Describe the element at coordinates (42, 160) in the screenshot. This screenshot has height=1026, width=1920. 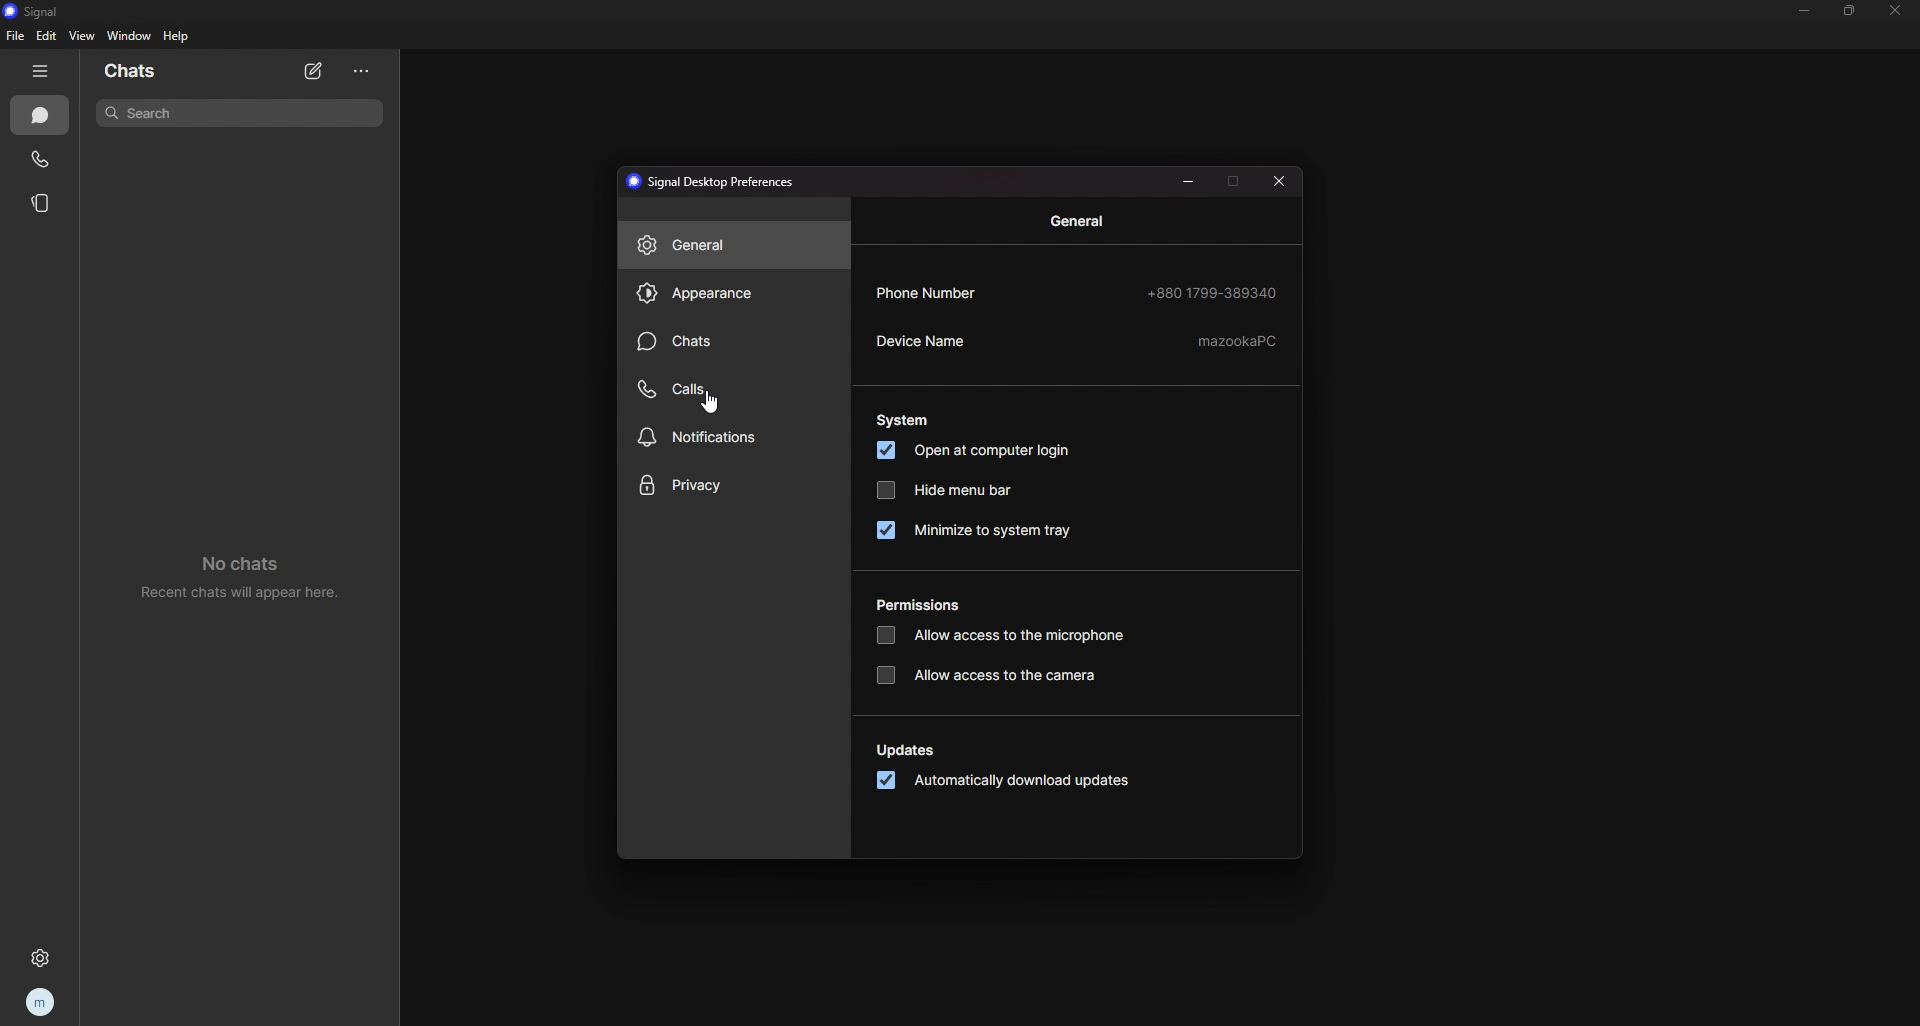
I see `calls` at that location.